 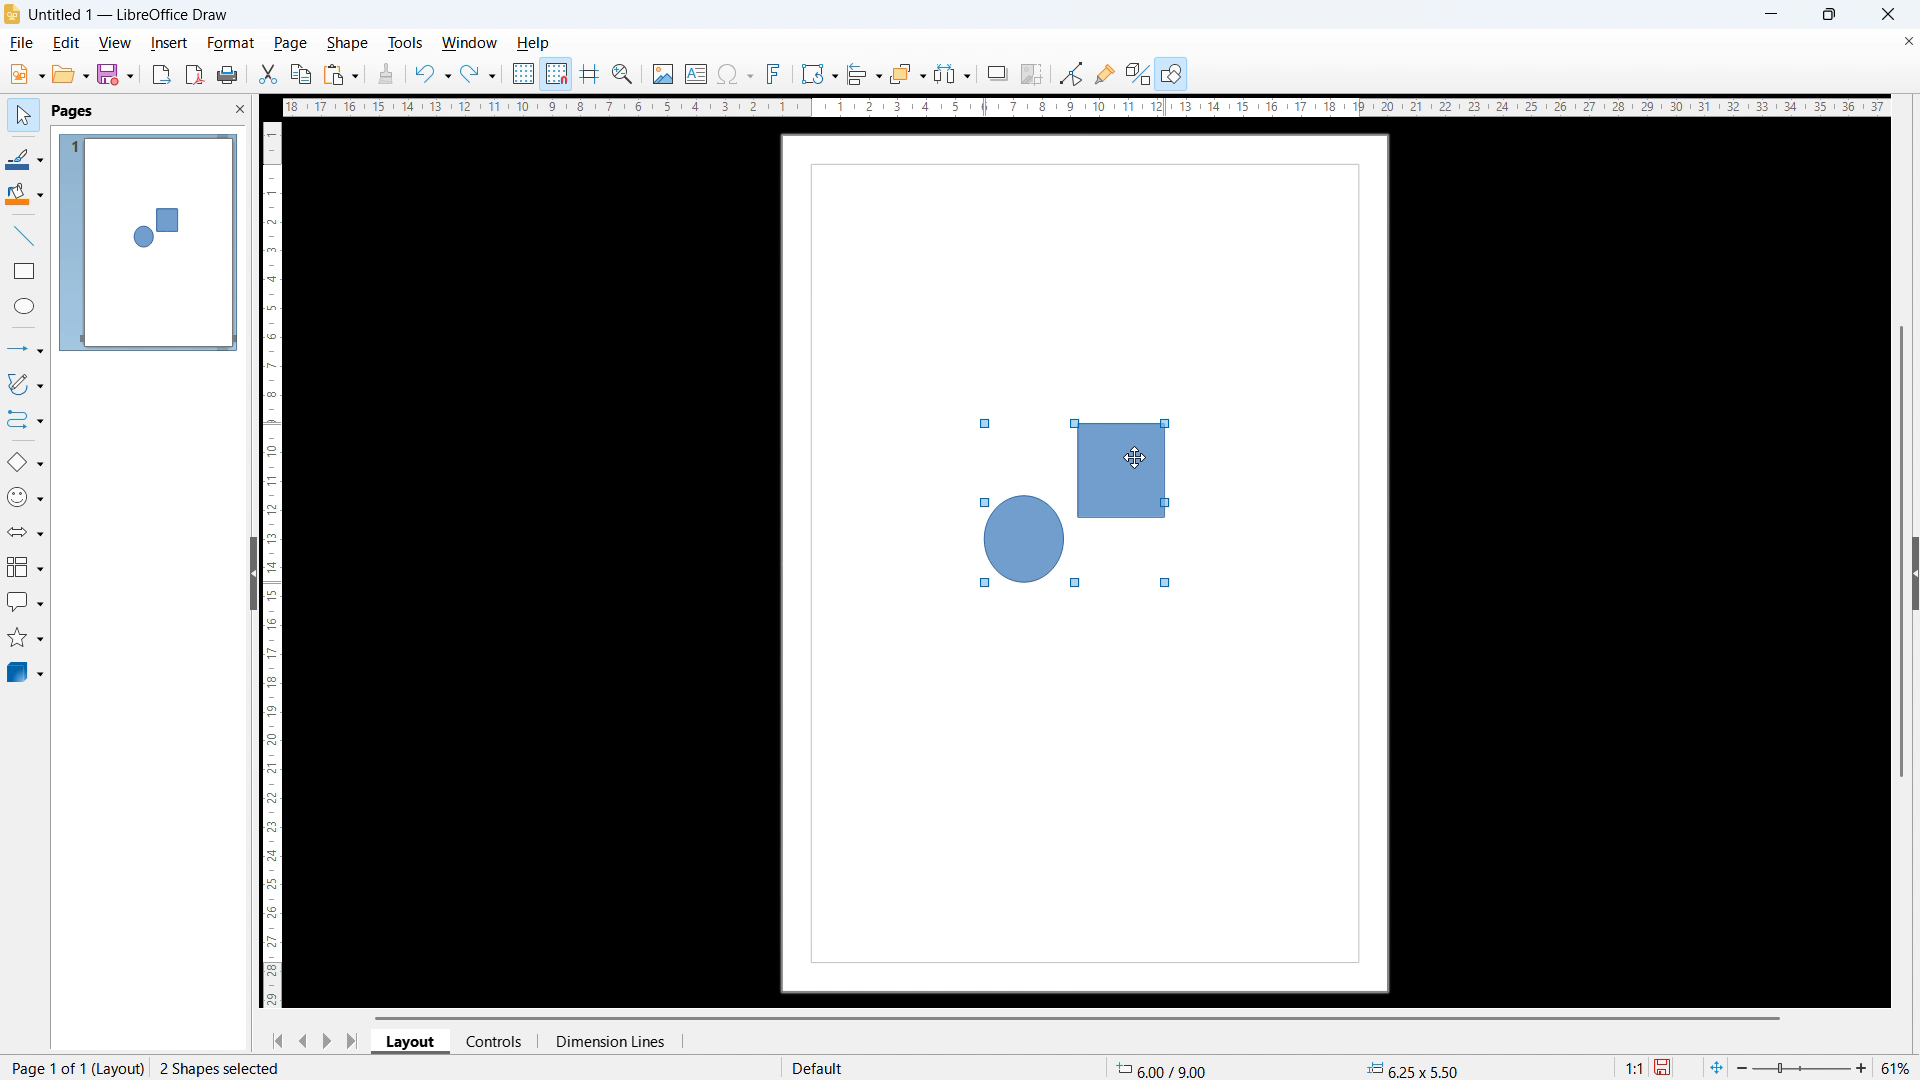 What do you see at coordinates (1134, 460) in the screenshot?
I see `cursor` at bounding box center [1134, 460].